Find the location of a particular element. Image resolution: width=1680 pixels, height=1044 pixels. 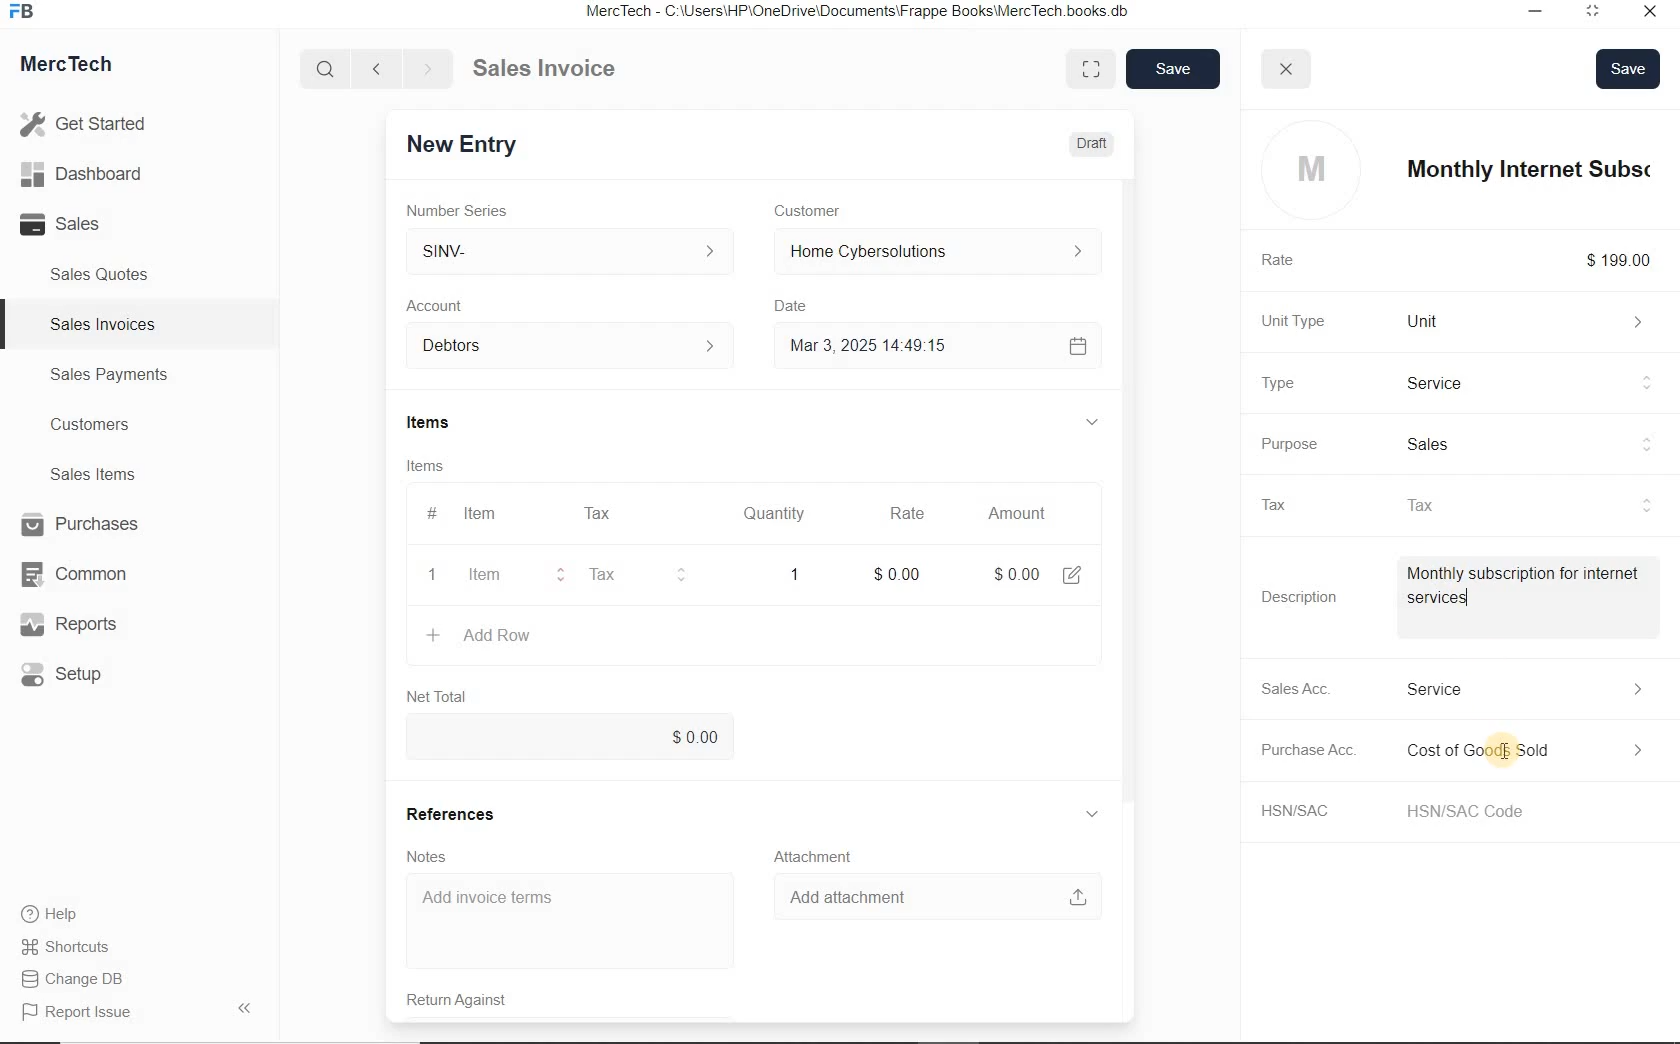

Sales is located at coordinates (90, 224).